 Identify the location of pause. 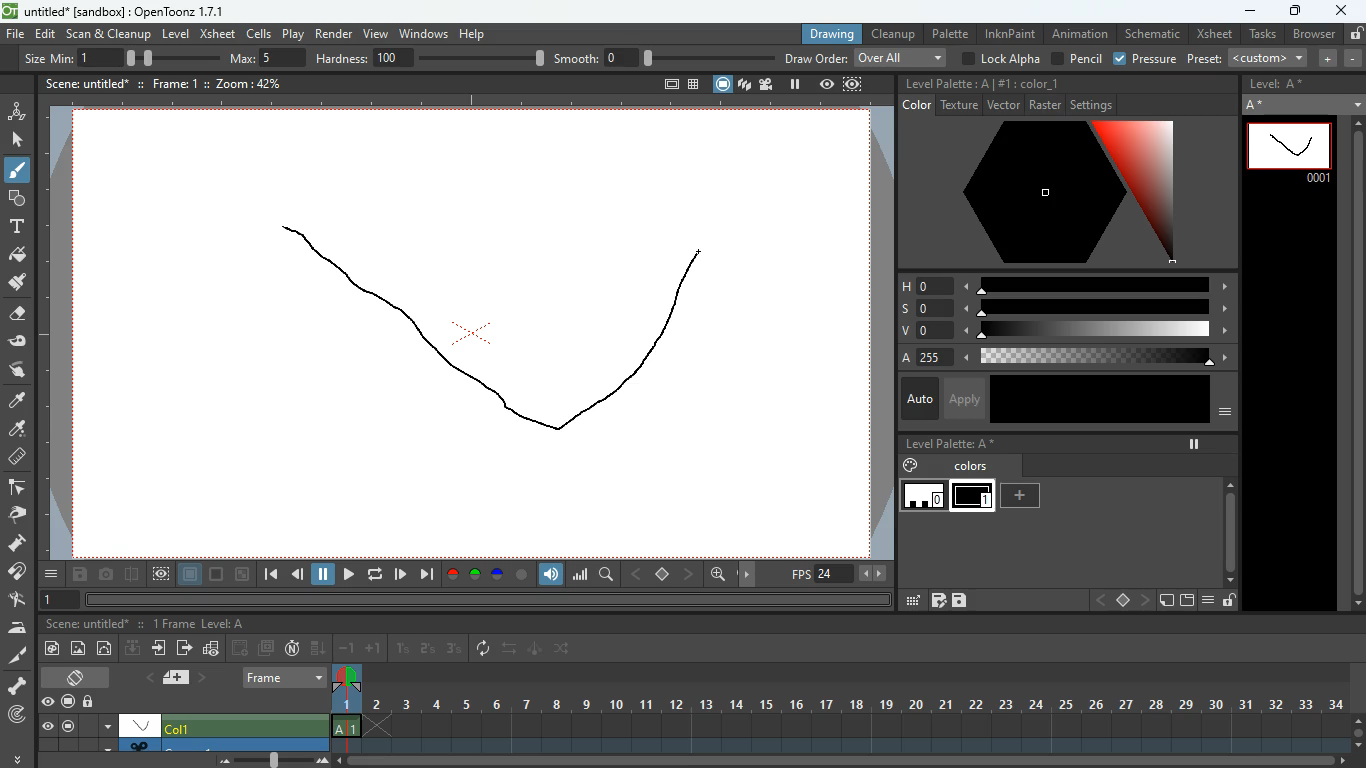
(324, 575).